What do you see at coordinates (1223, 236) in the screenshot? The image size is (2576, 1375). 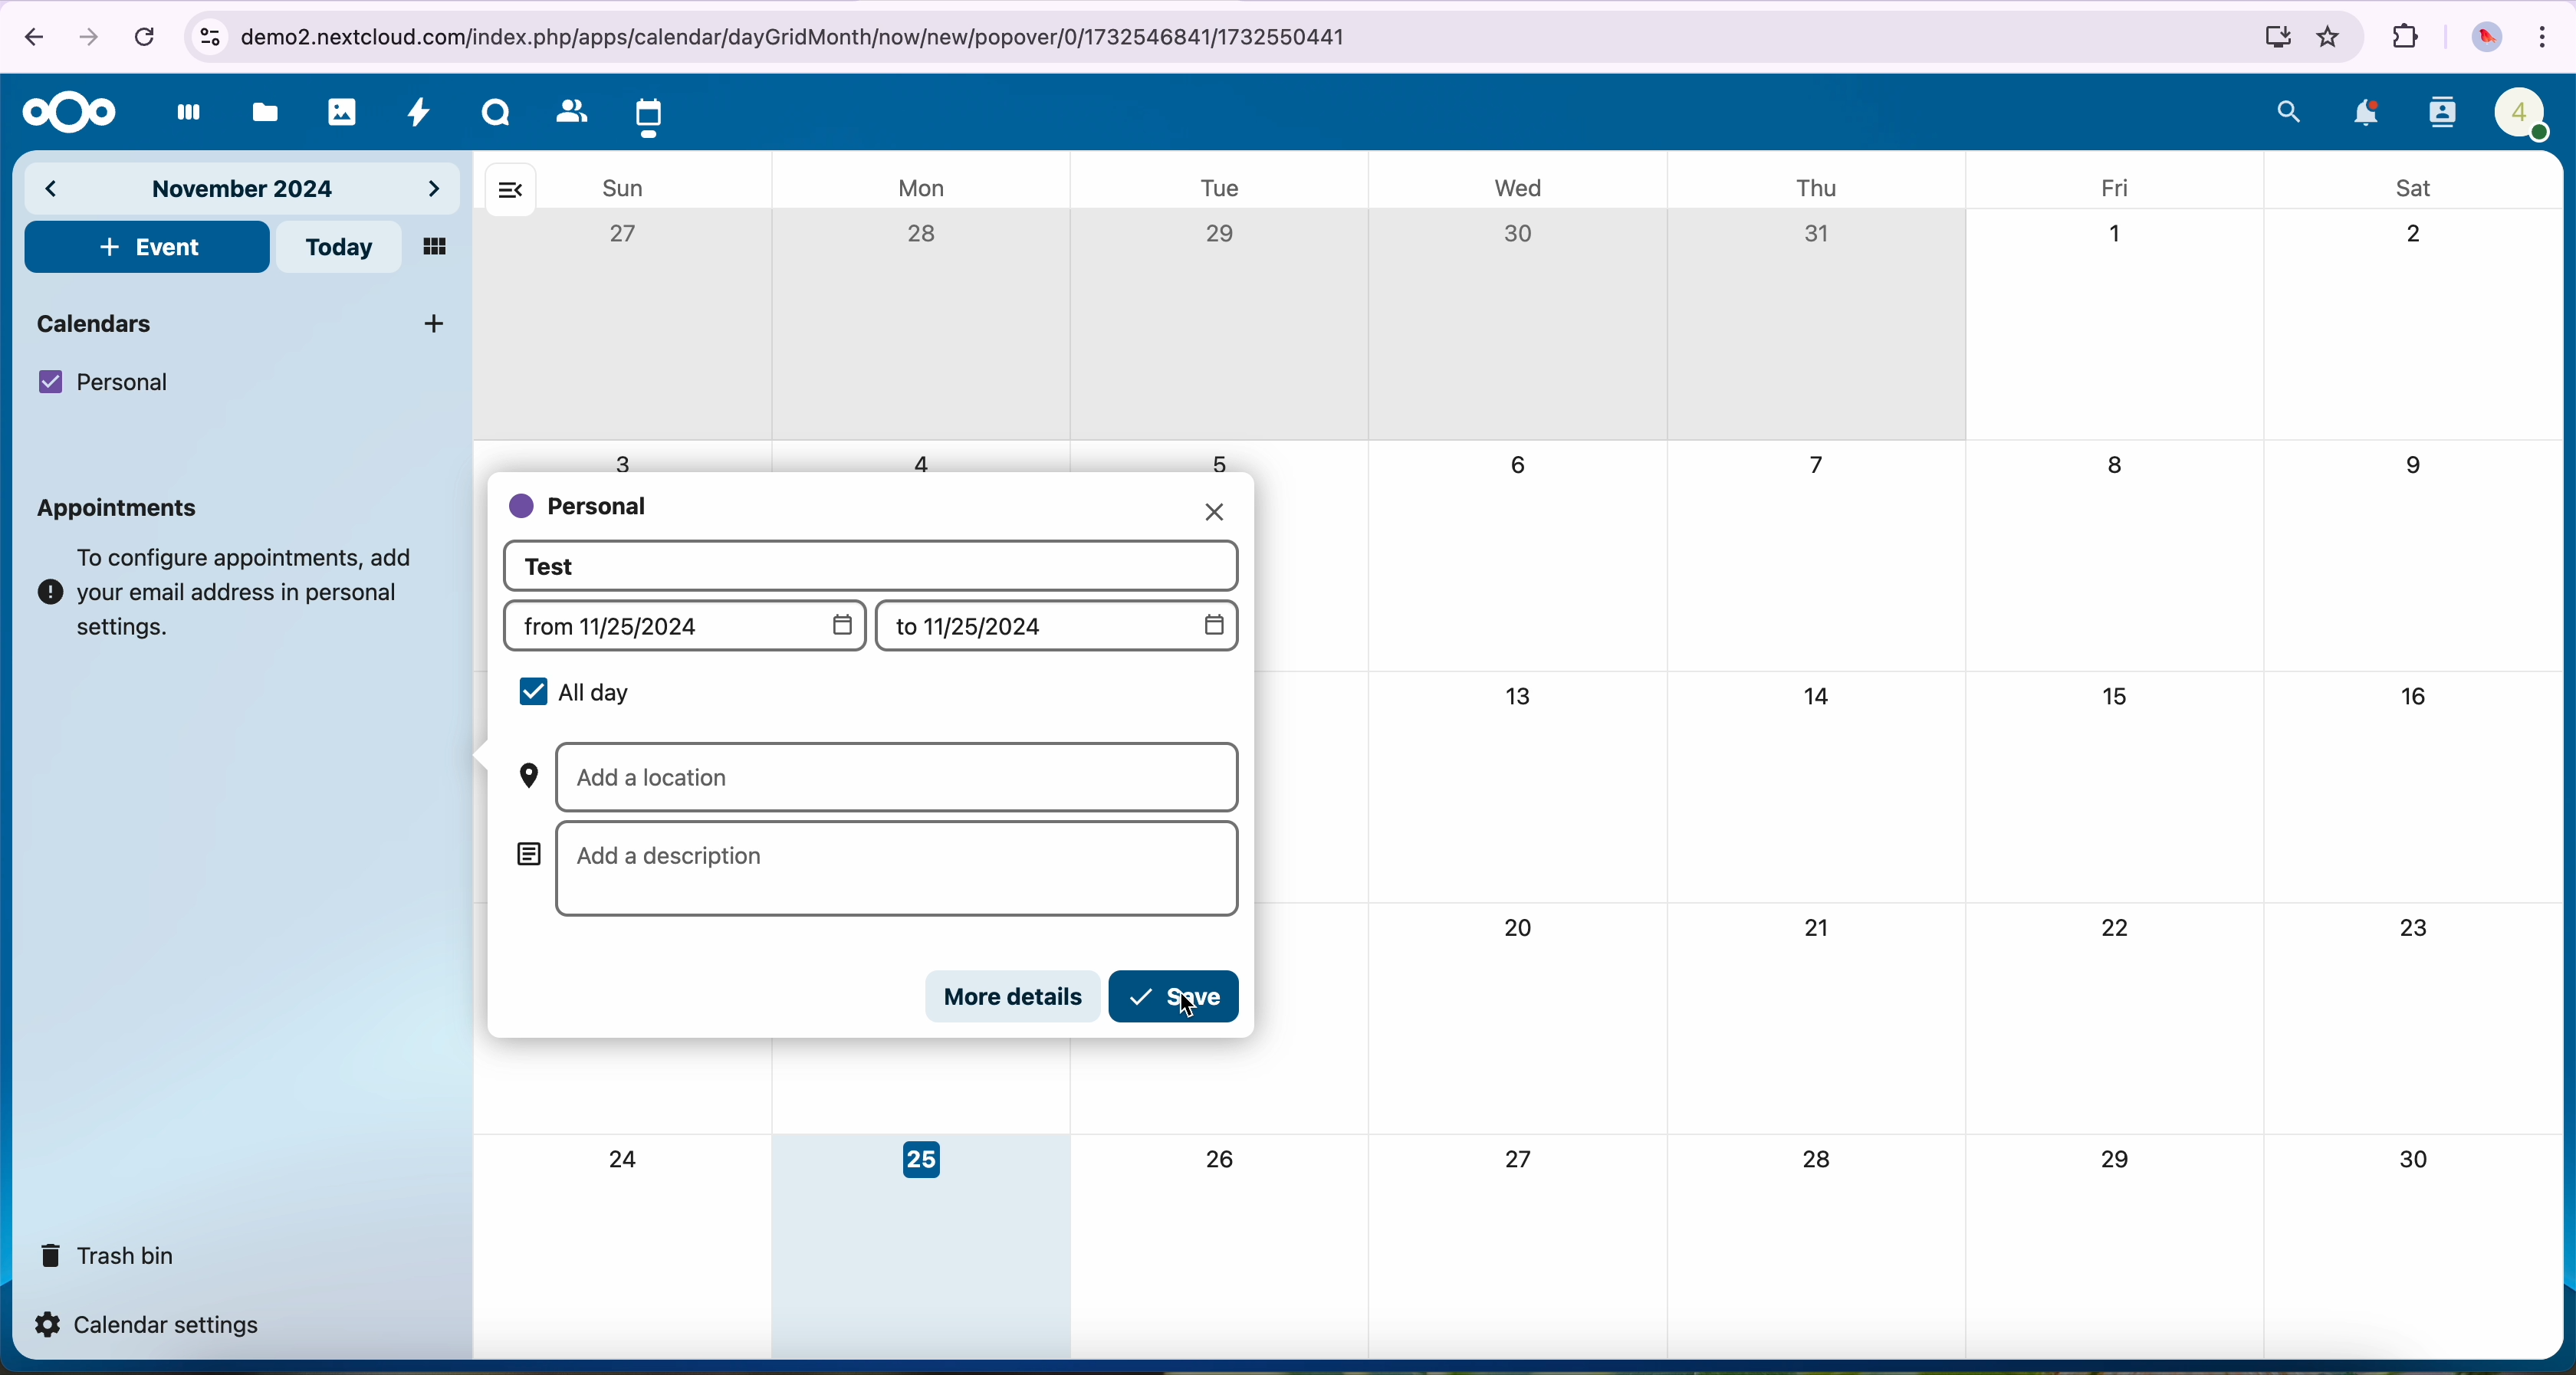 I see `29` at bounding box center [1223, 236].